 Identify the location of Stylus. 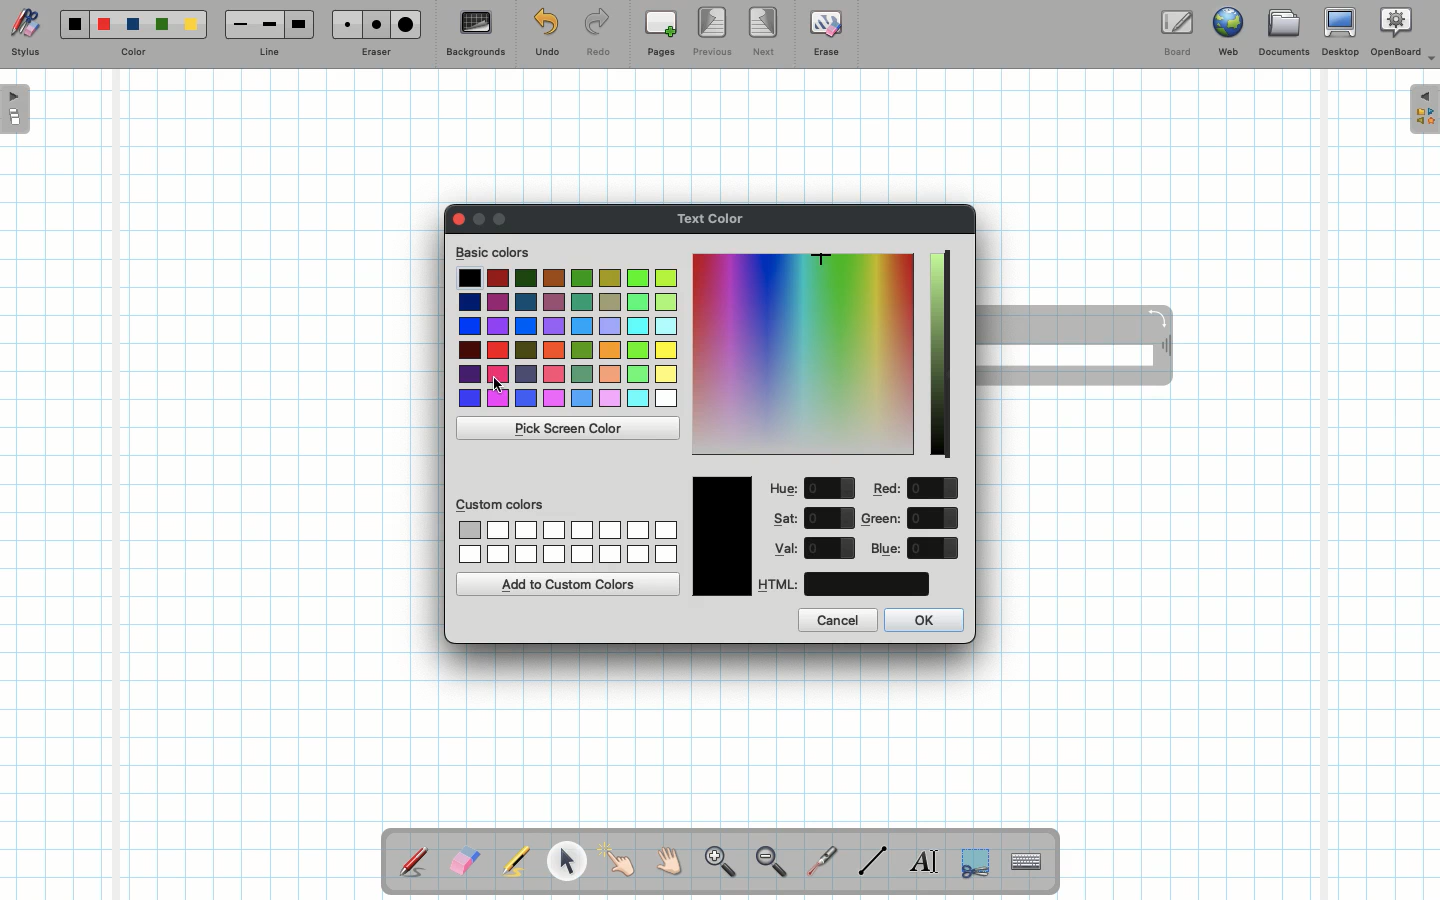
(415, 861).